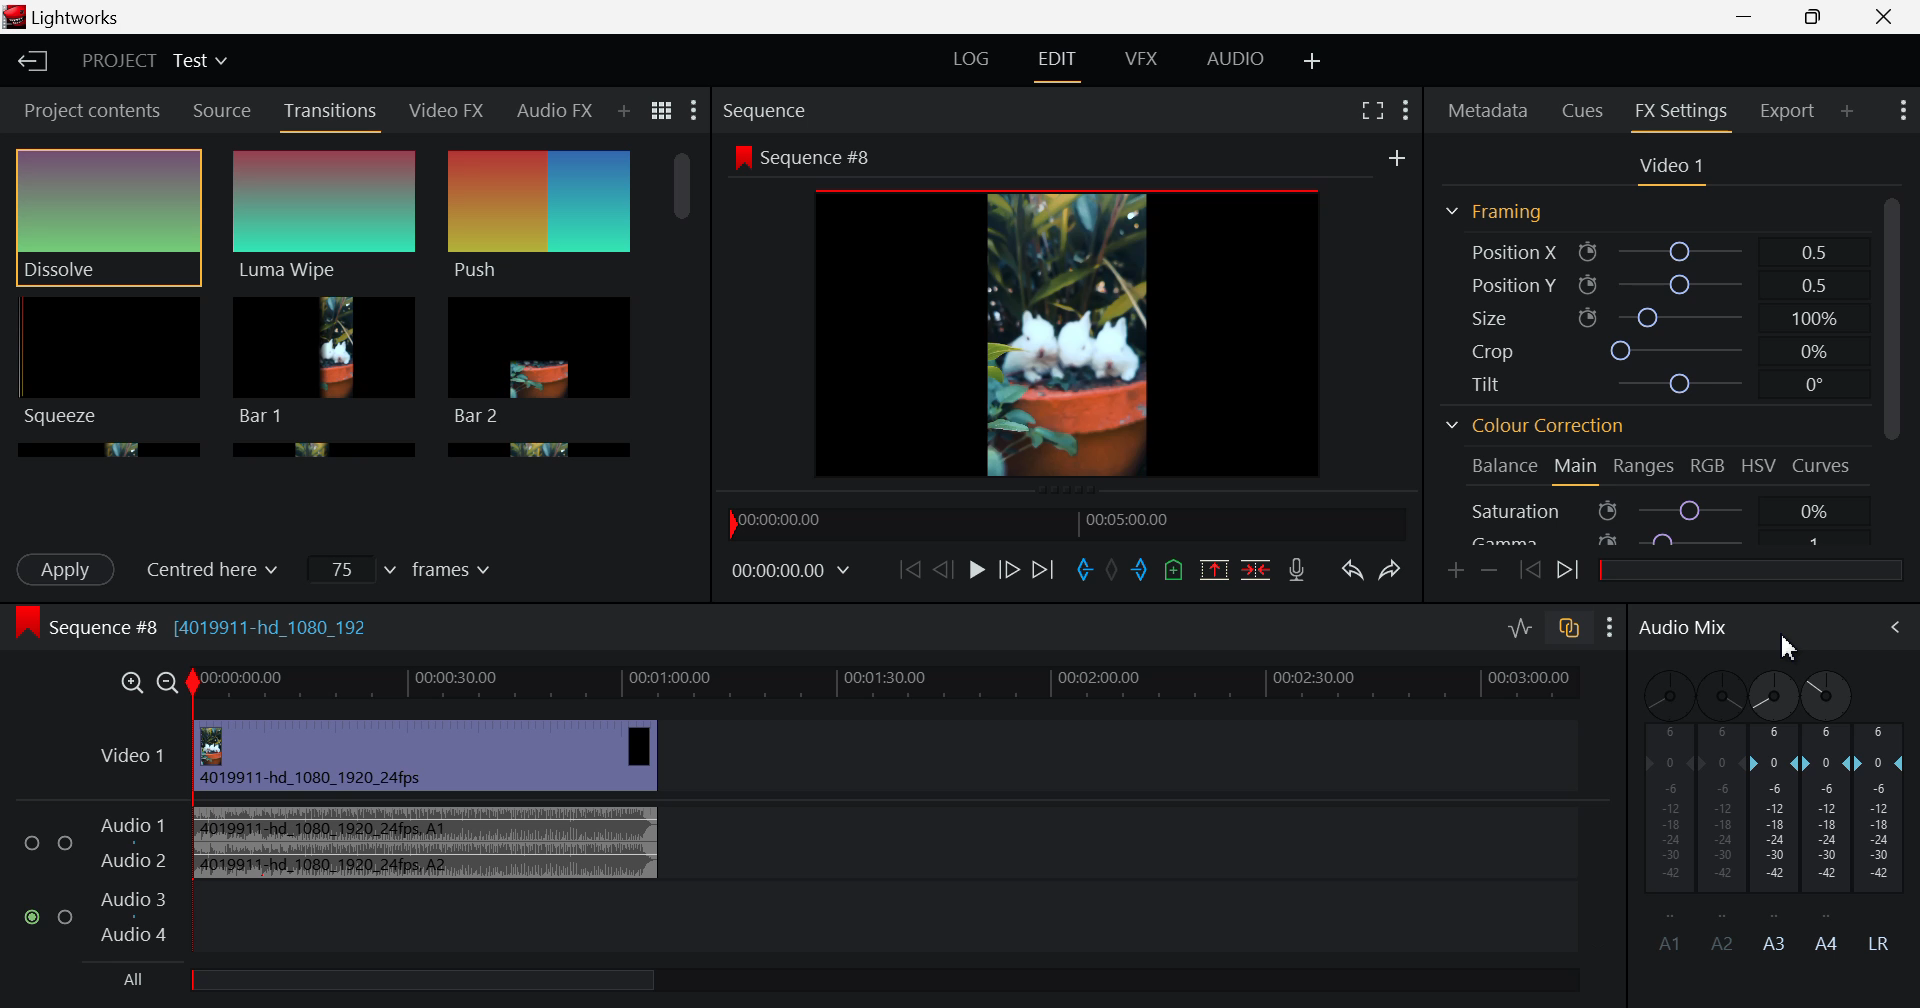 This screenshot has height=1008, width=1920. What do you see at coordinates (414, 756) in the screenshot?
I see `Video Input` at bounding box center [414, 756].